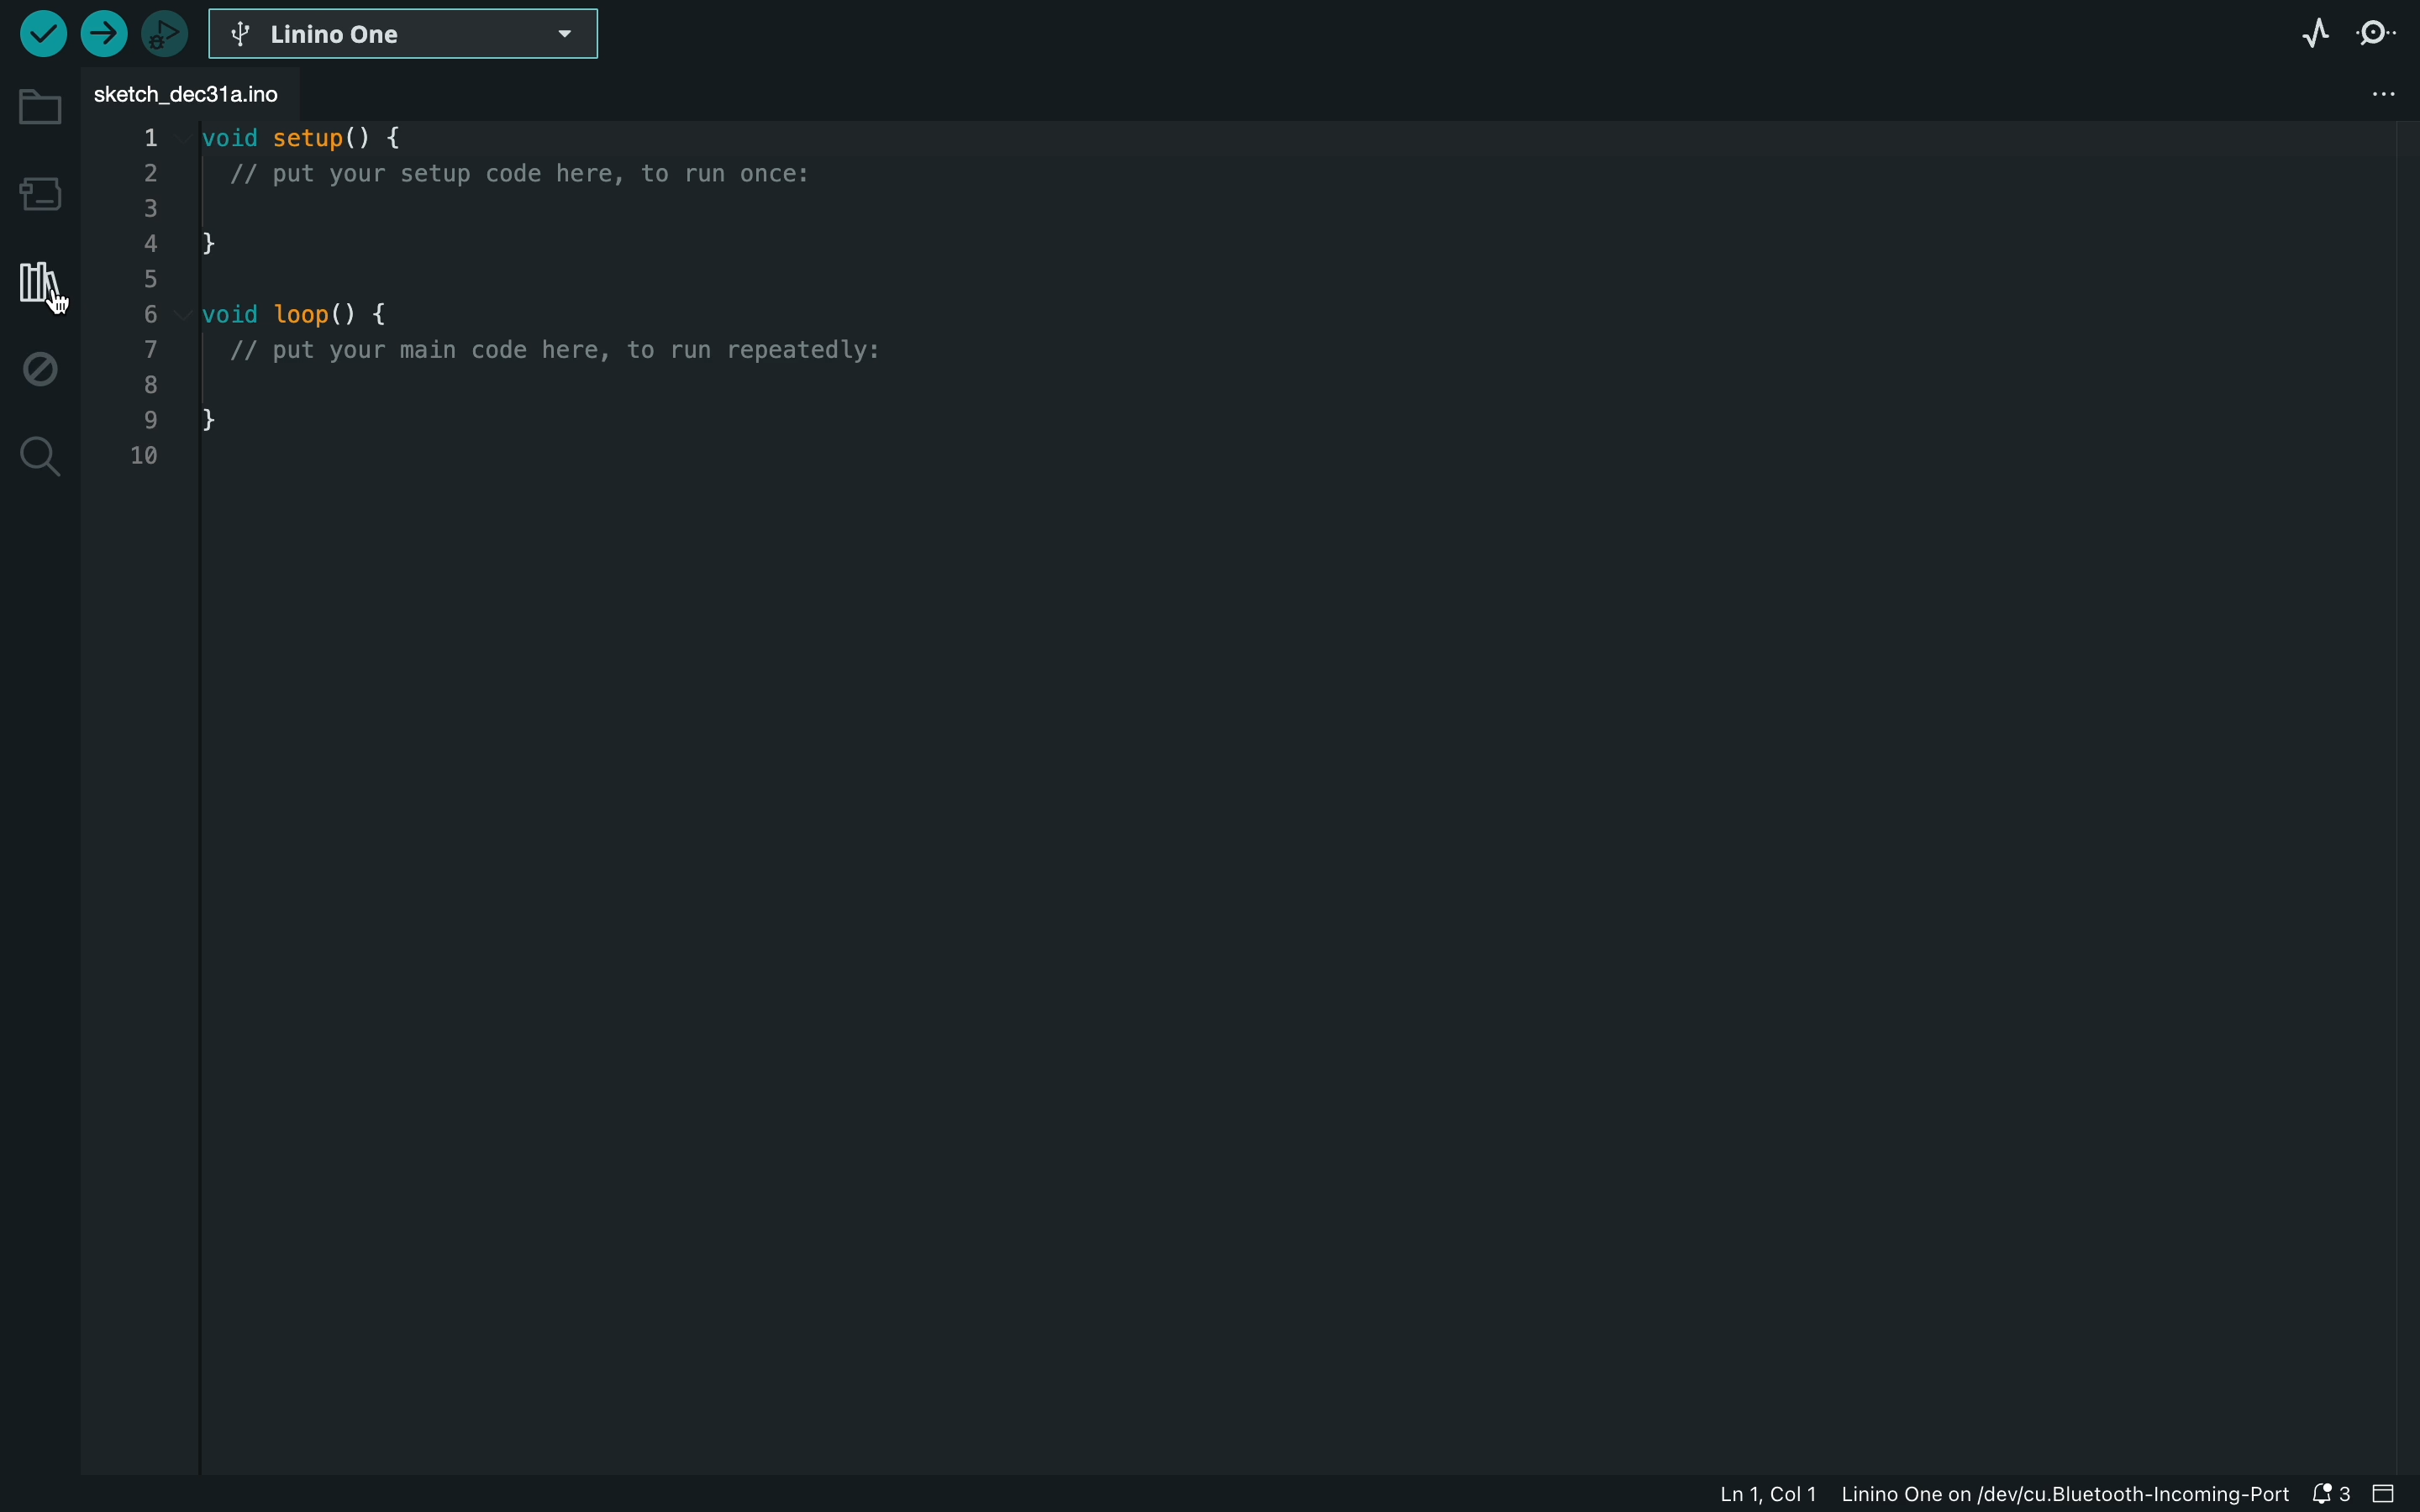 The height and width of the screenshot is (1512, 2420). Describe the element at coordinates (2390, 1495) in the screenshot. I see `close bar` at that location.